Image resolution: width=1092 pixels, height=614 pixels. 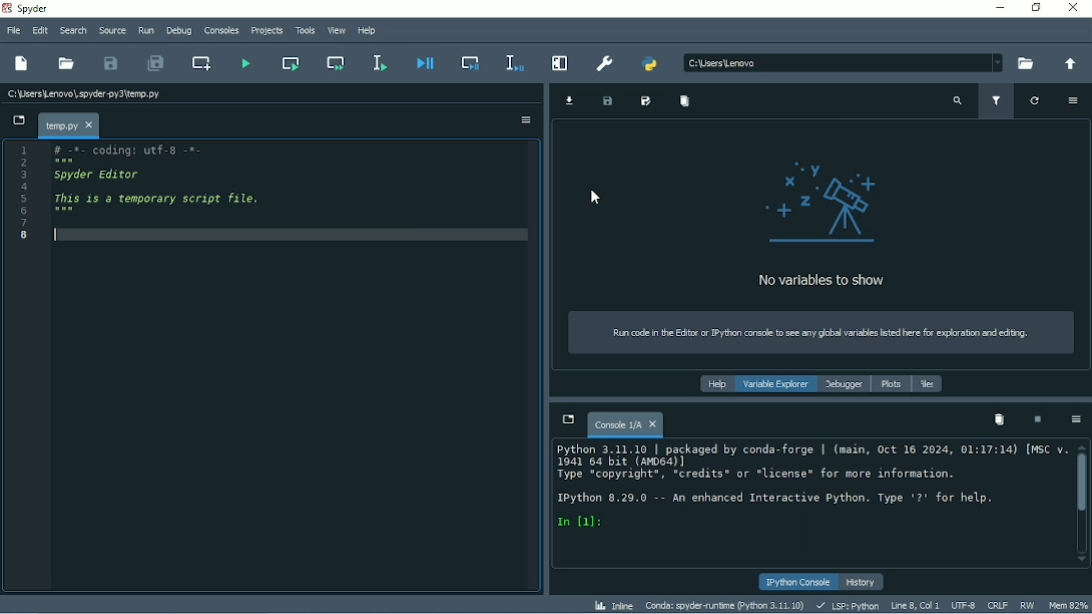 What do you see at coordinates (647, 102) in the screenshot?
I see `Save data as` at bounding box center [647, 102].